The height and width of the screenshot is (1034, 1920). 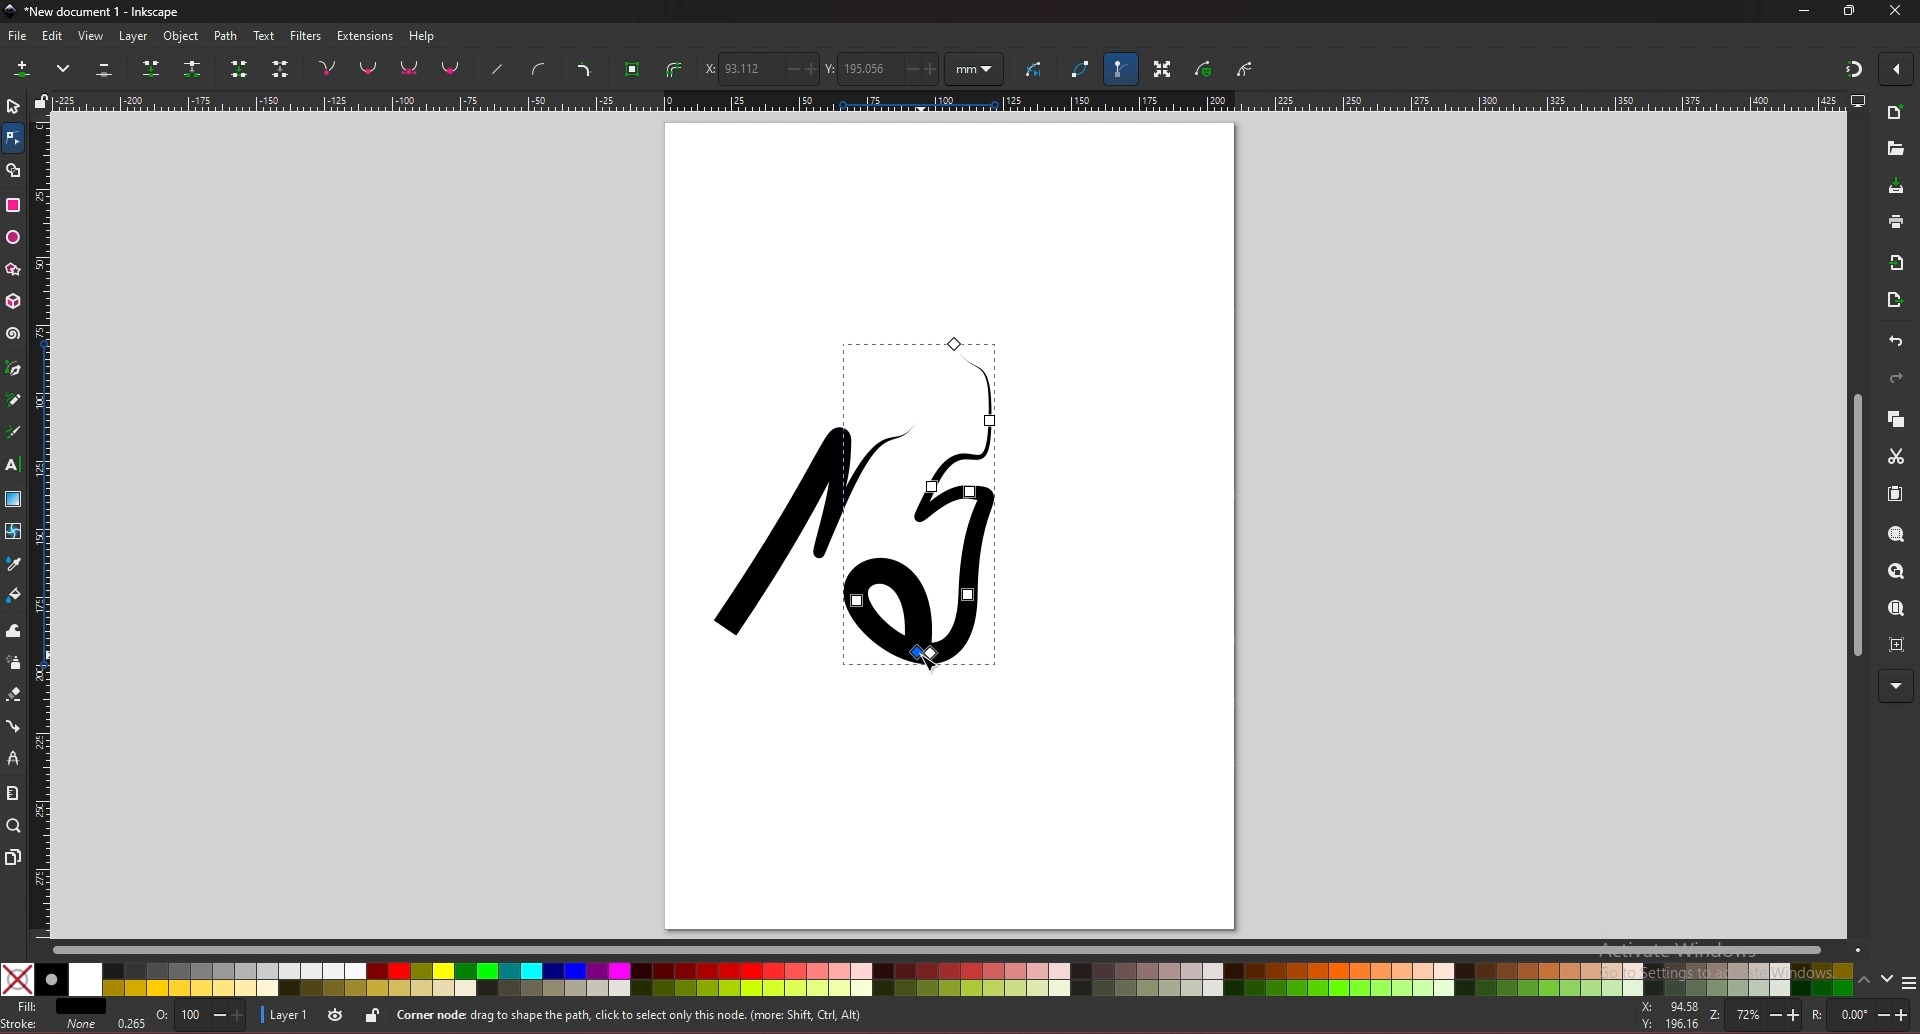 I want to click on join selected endnode, so click(x=239, y=68).